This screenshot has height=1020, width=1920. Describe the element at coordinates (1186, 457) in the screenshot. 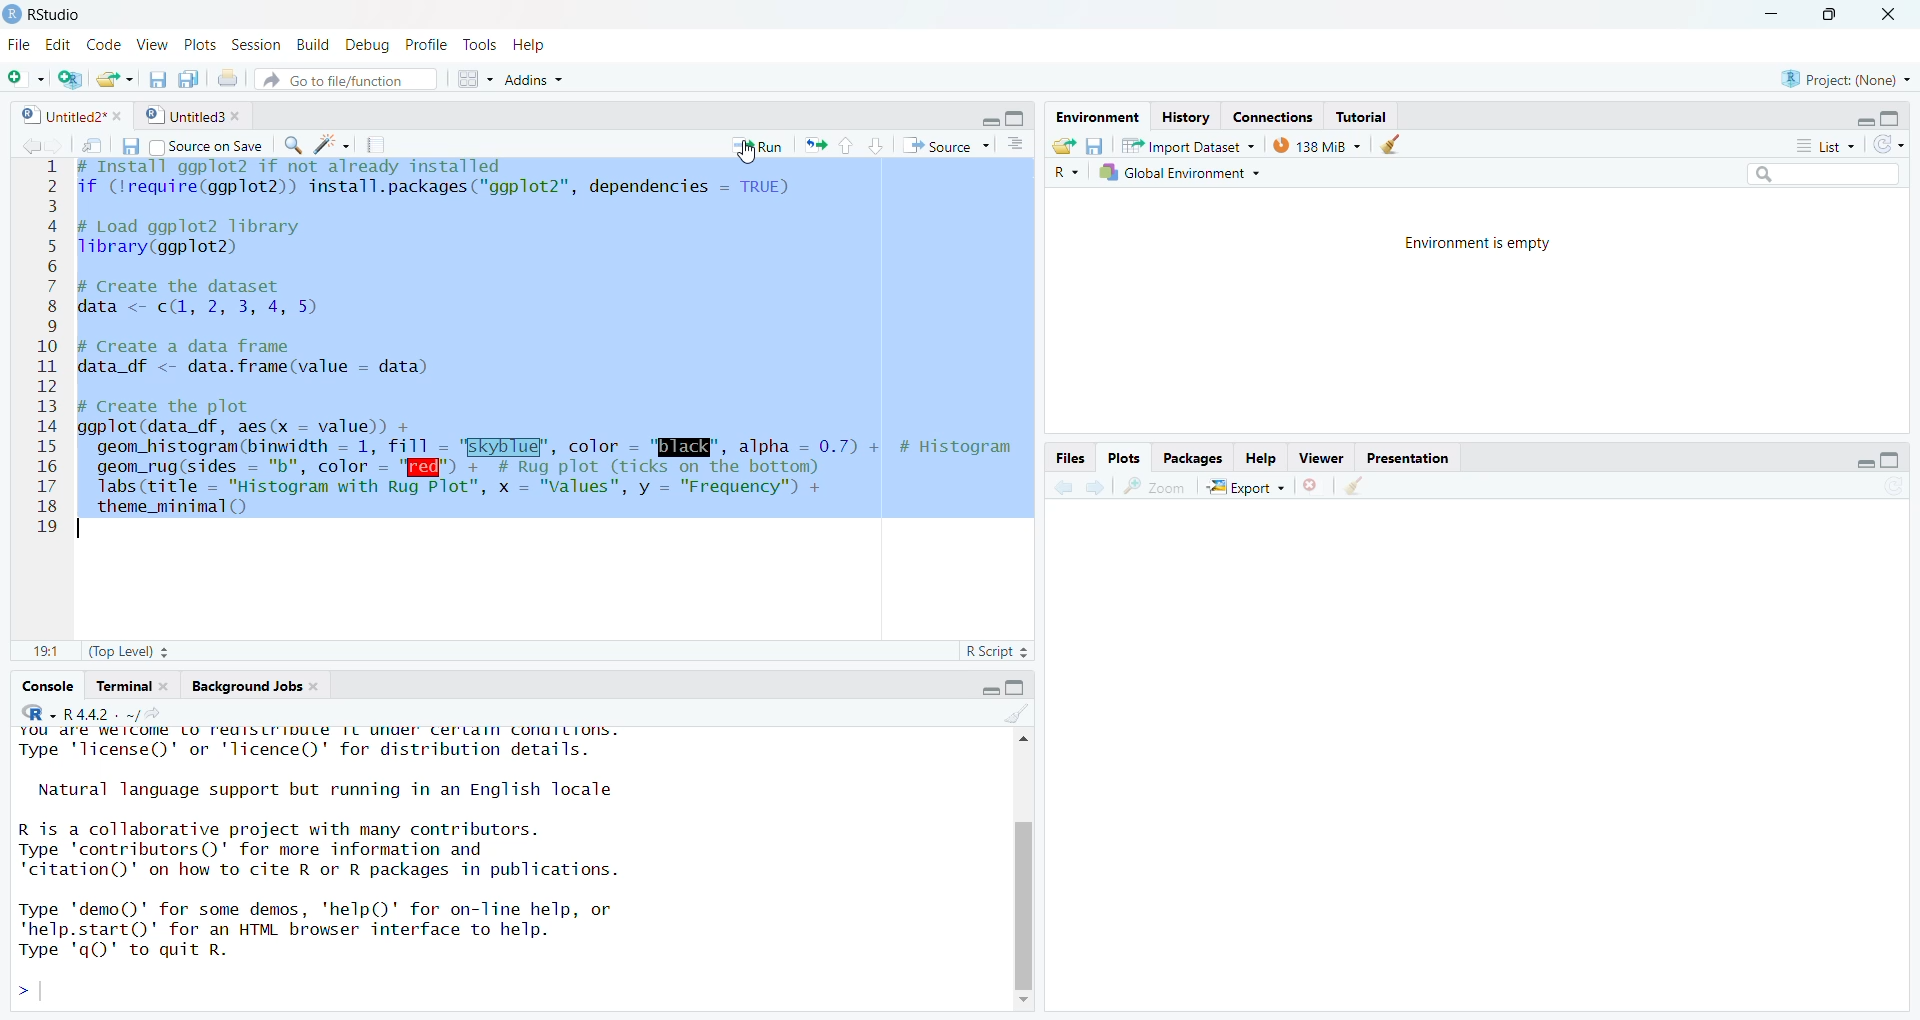

I see `Packages` at that location.